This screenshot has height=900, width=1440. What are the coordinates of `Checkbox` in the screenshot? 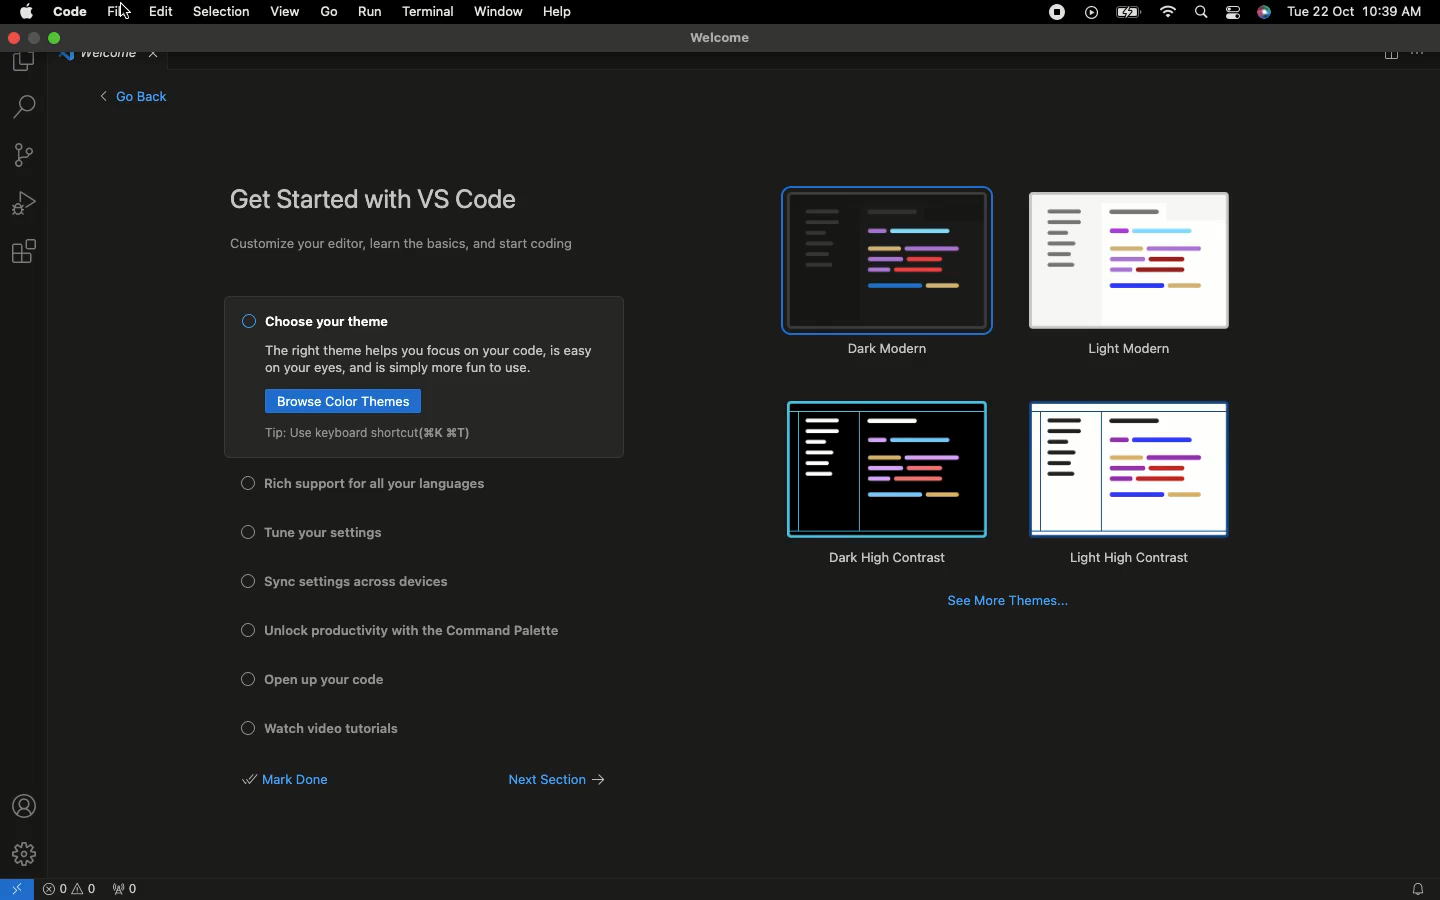 It's located at (248, 629).